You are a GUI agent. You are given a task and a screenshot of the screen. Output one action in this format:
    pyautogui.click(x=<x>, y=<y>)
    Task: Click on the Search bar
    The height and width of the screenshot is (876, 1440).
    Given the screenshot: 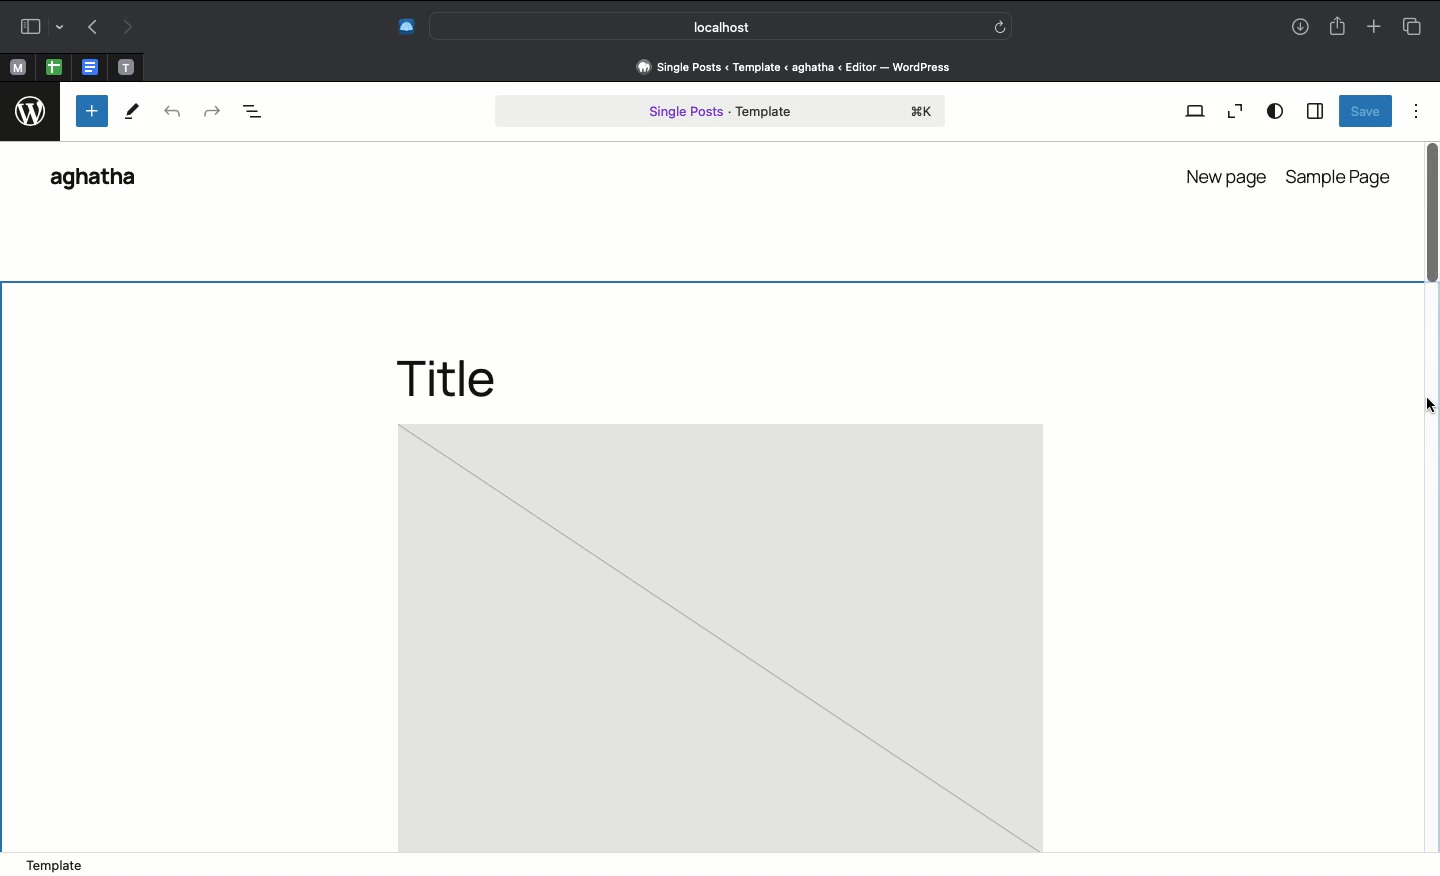 What is the action you would take?
    pyautogui.click(x=724, y=26)
    